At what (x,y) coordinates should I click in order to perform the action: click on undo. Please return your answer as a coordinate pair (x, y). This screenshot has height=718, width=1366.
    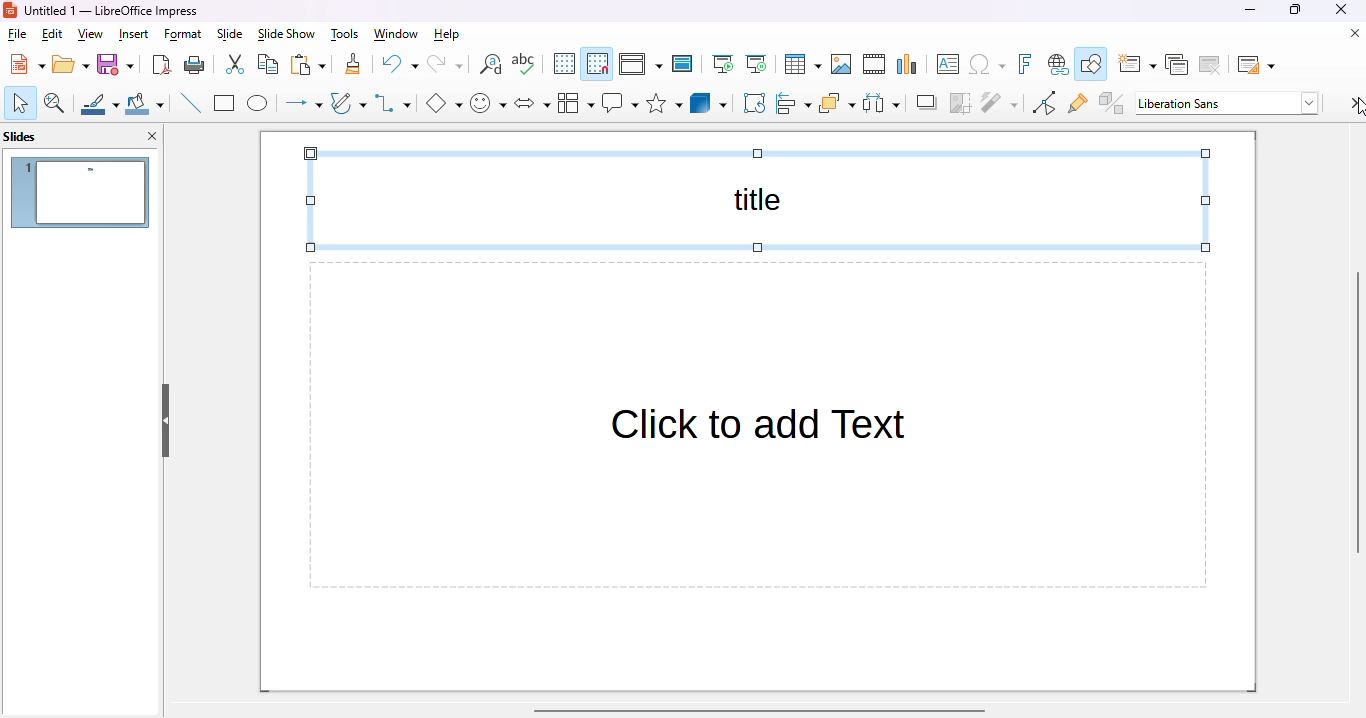
    Looking at the image, I should click on (400, 64).